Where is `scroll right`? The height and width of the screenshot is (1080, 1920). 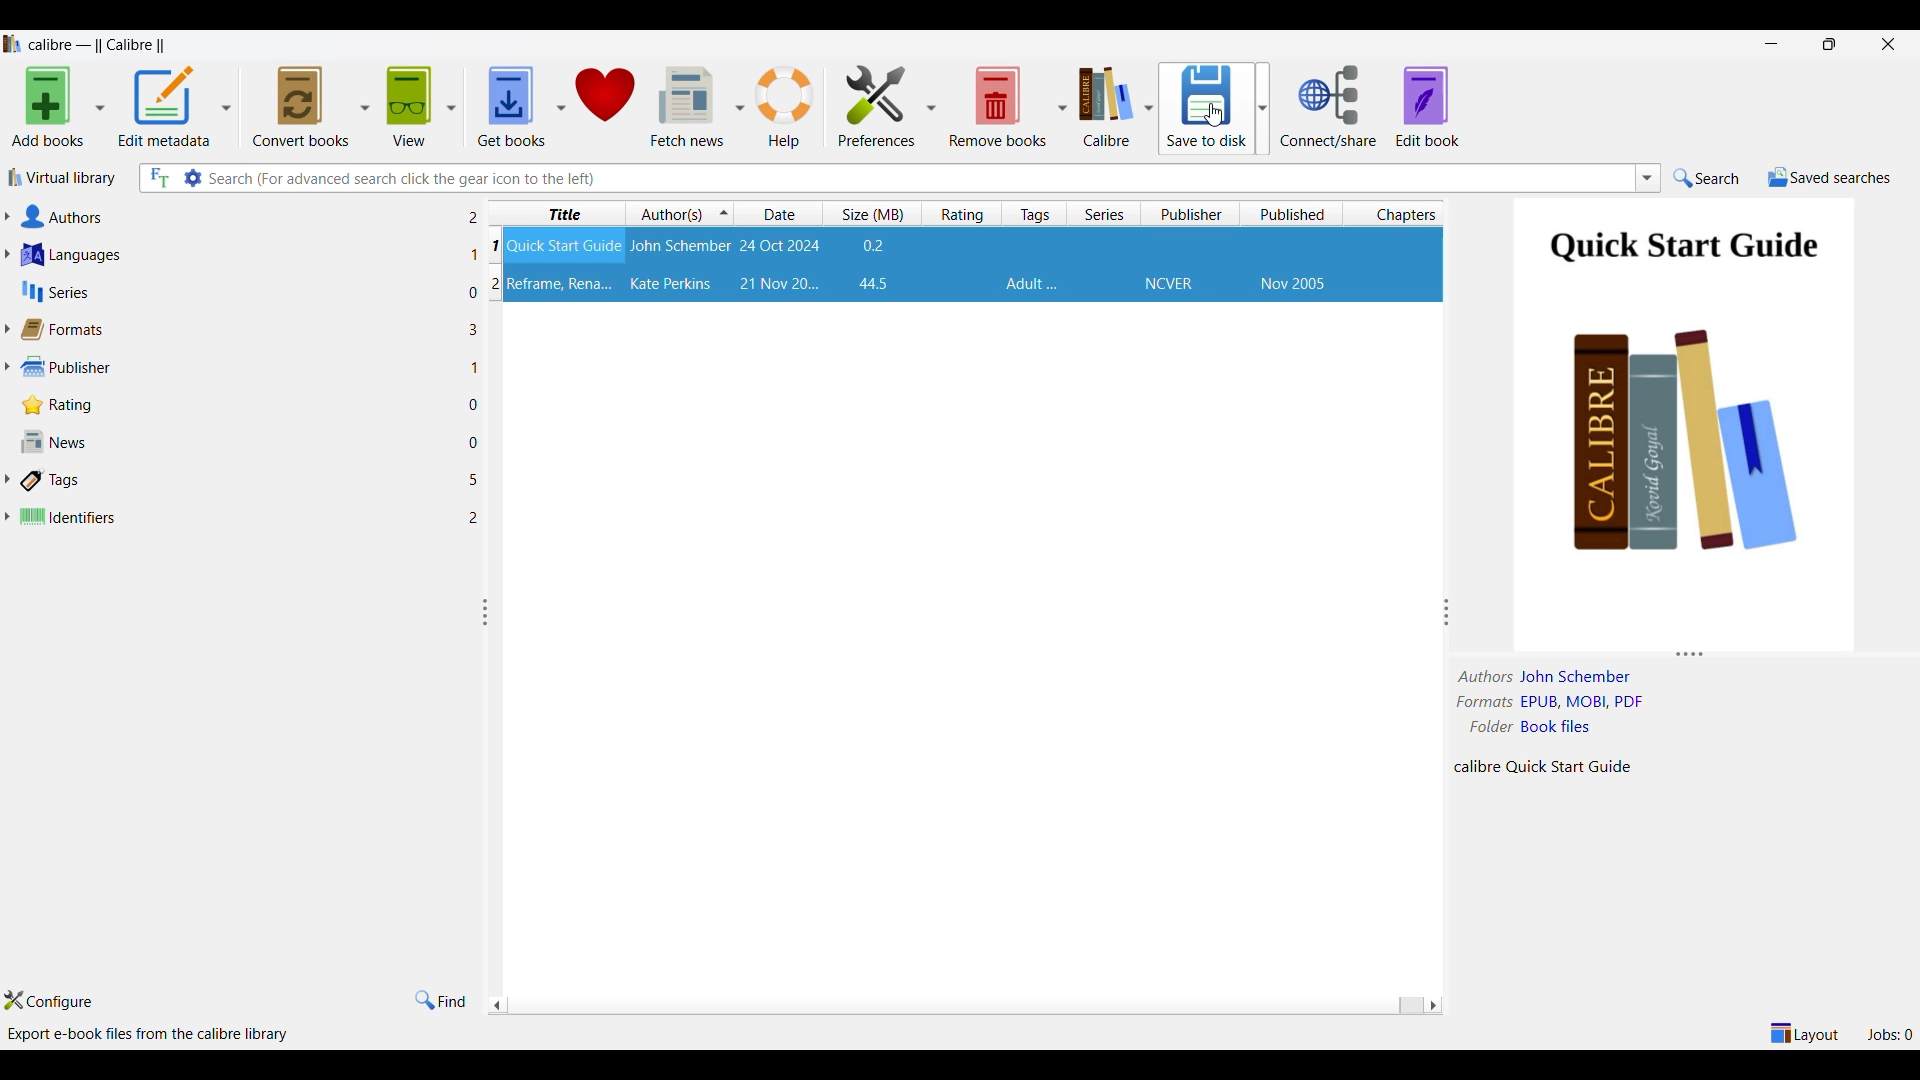 scroll right is located at coordinates (496, 1007).